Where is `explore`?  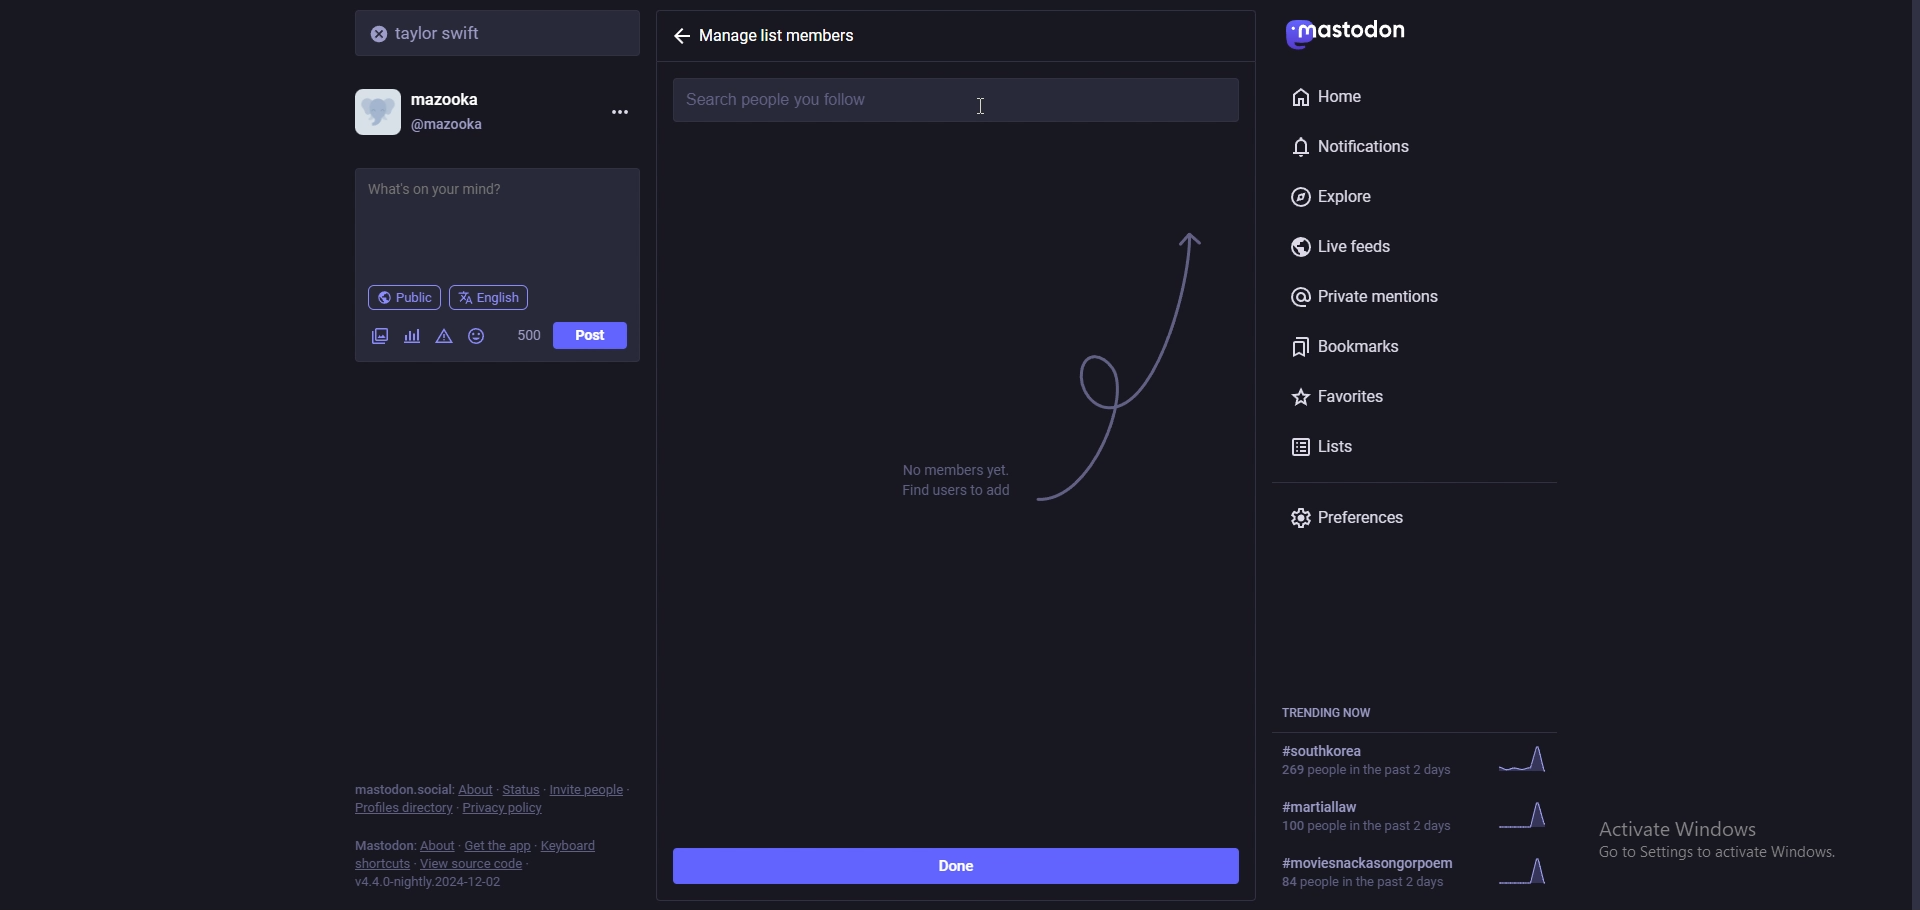
explore is located at coordinates (1408, 198).